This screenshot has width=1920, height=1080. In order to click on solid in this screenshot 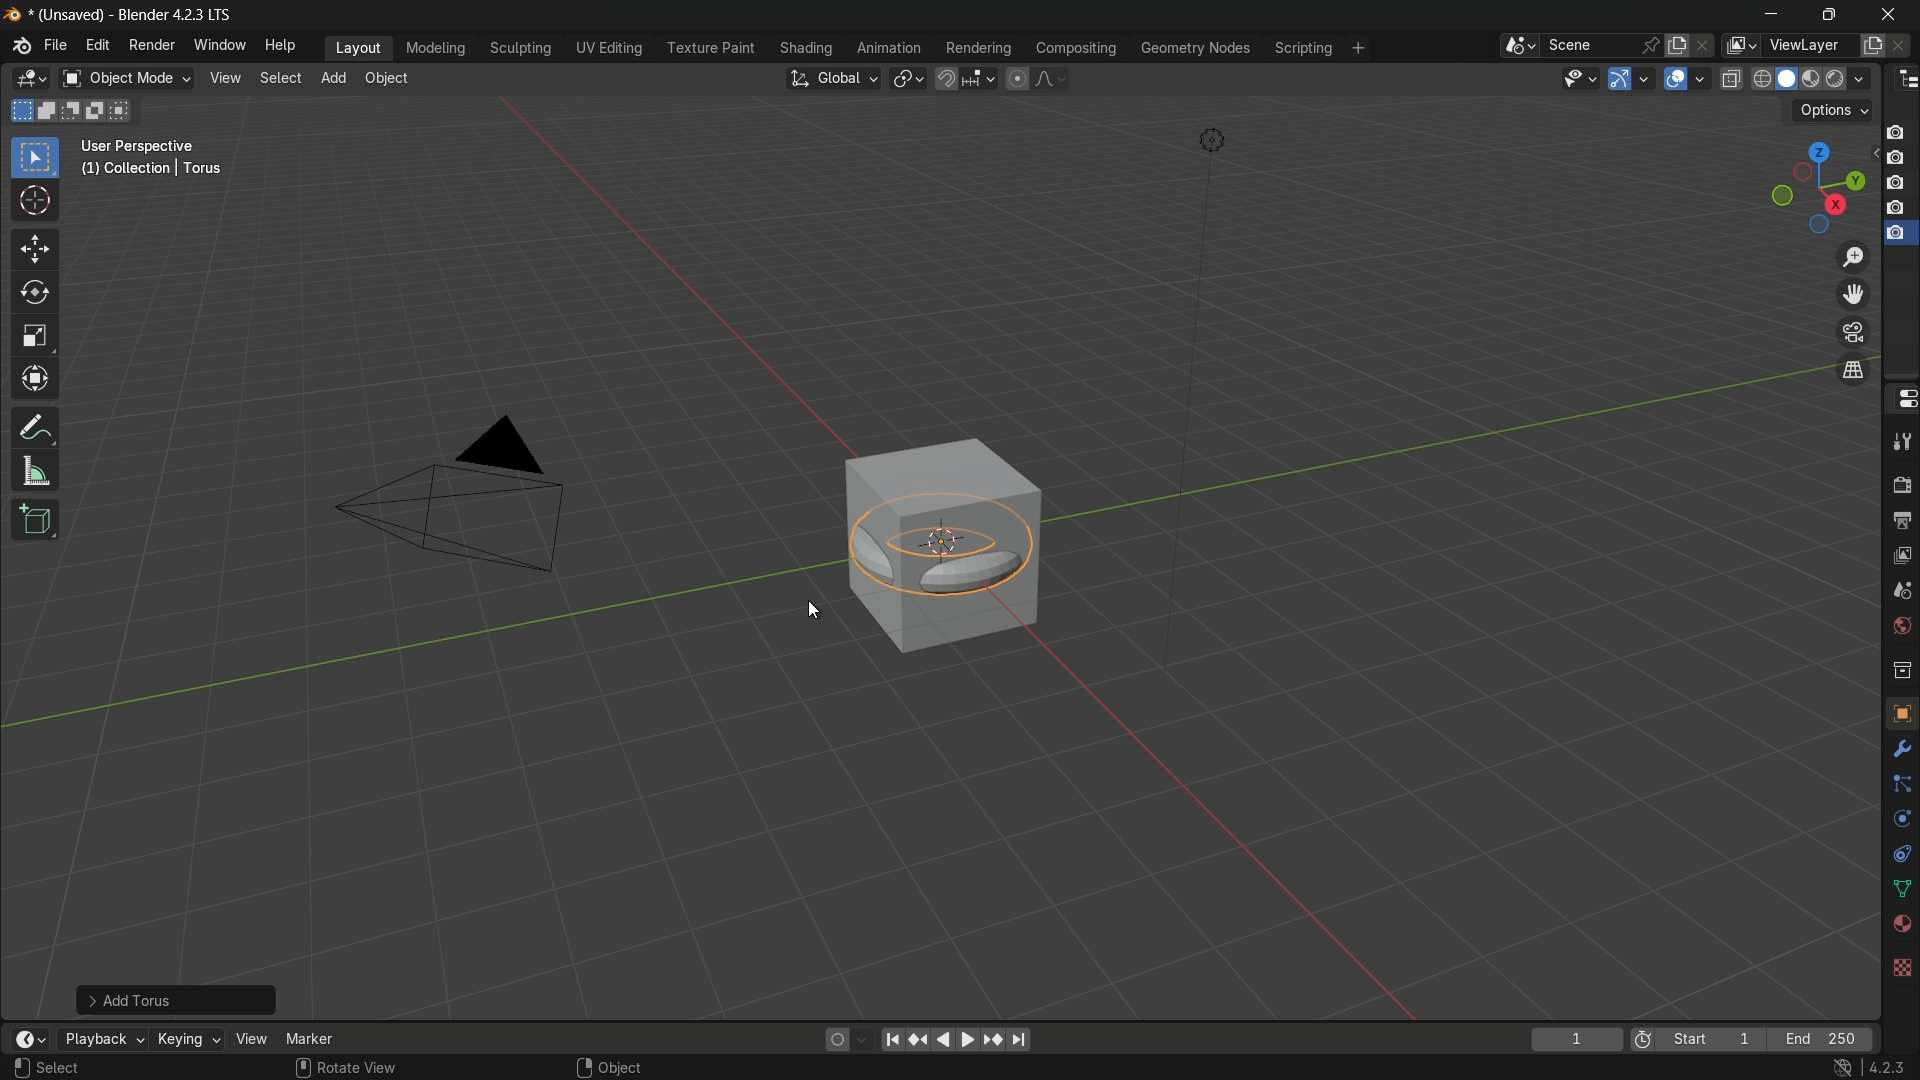, I will do `click(1789, 79)`.